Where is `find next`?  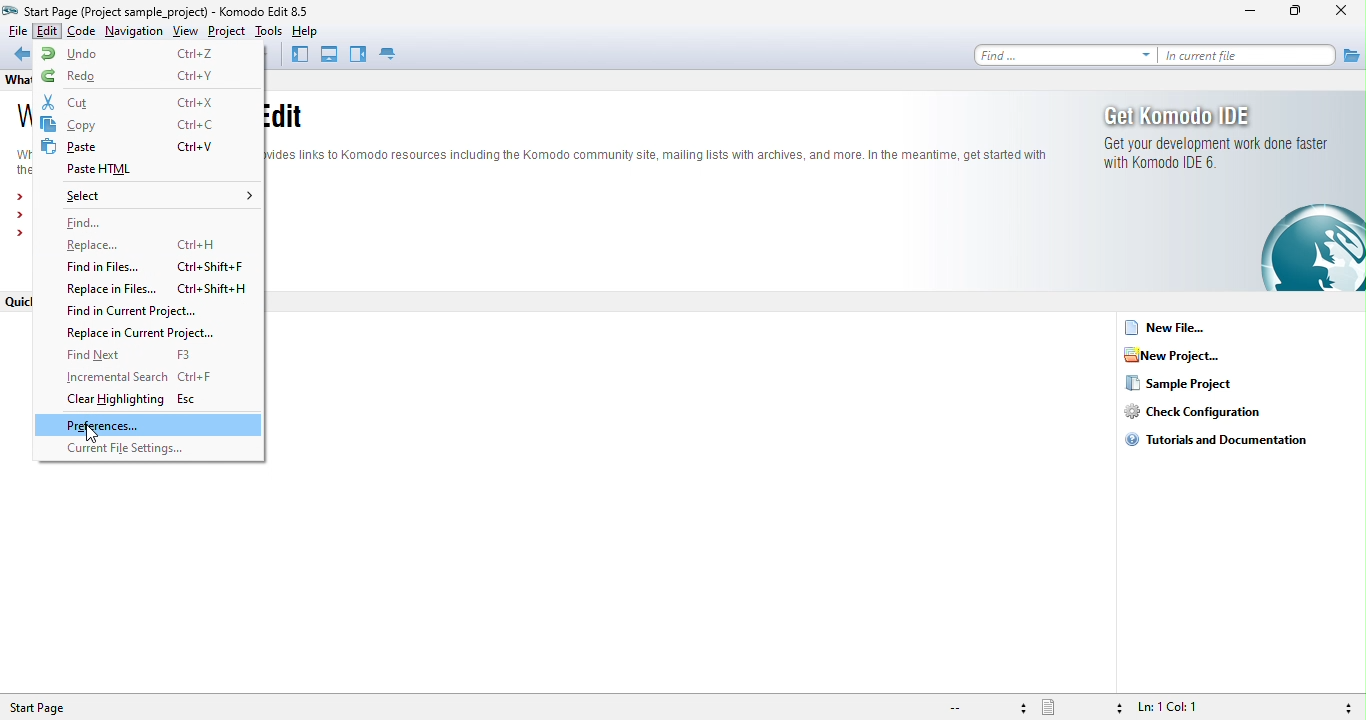 find next is located at coordinates (153, 356).